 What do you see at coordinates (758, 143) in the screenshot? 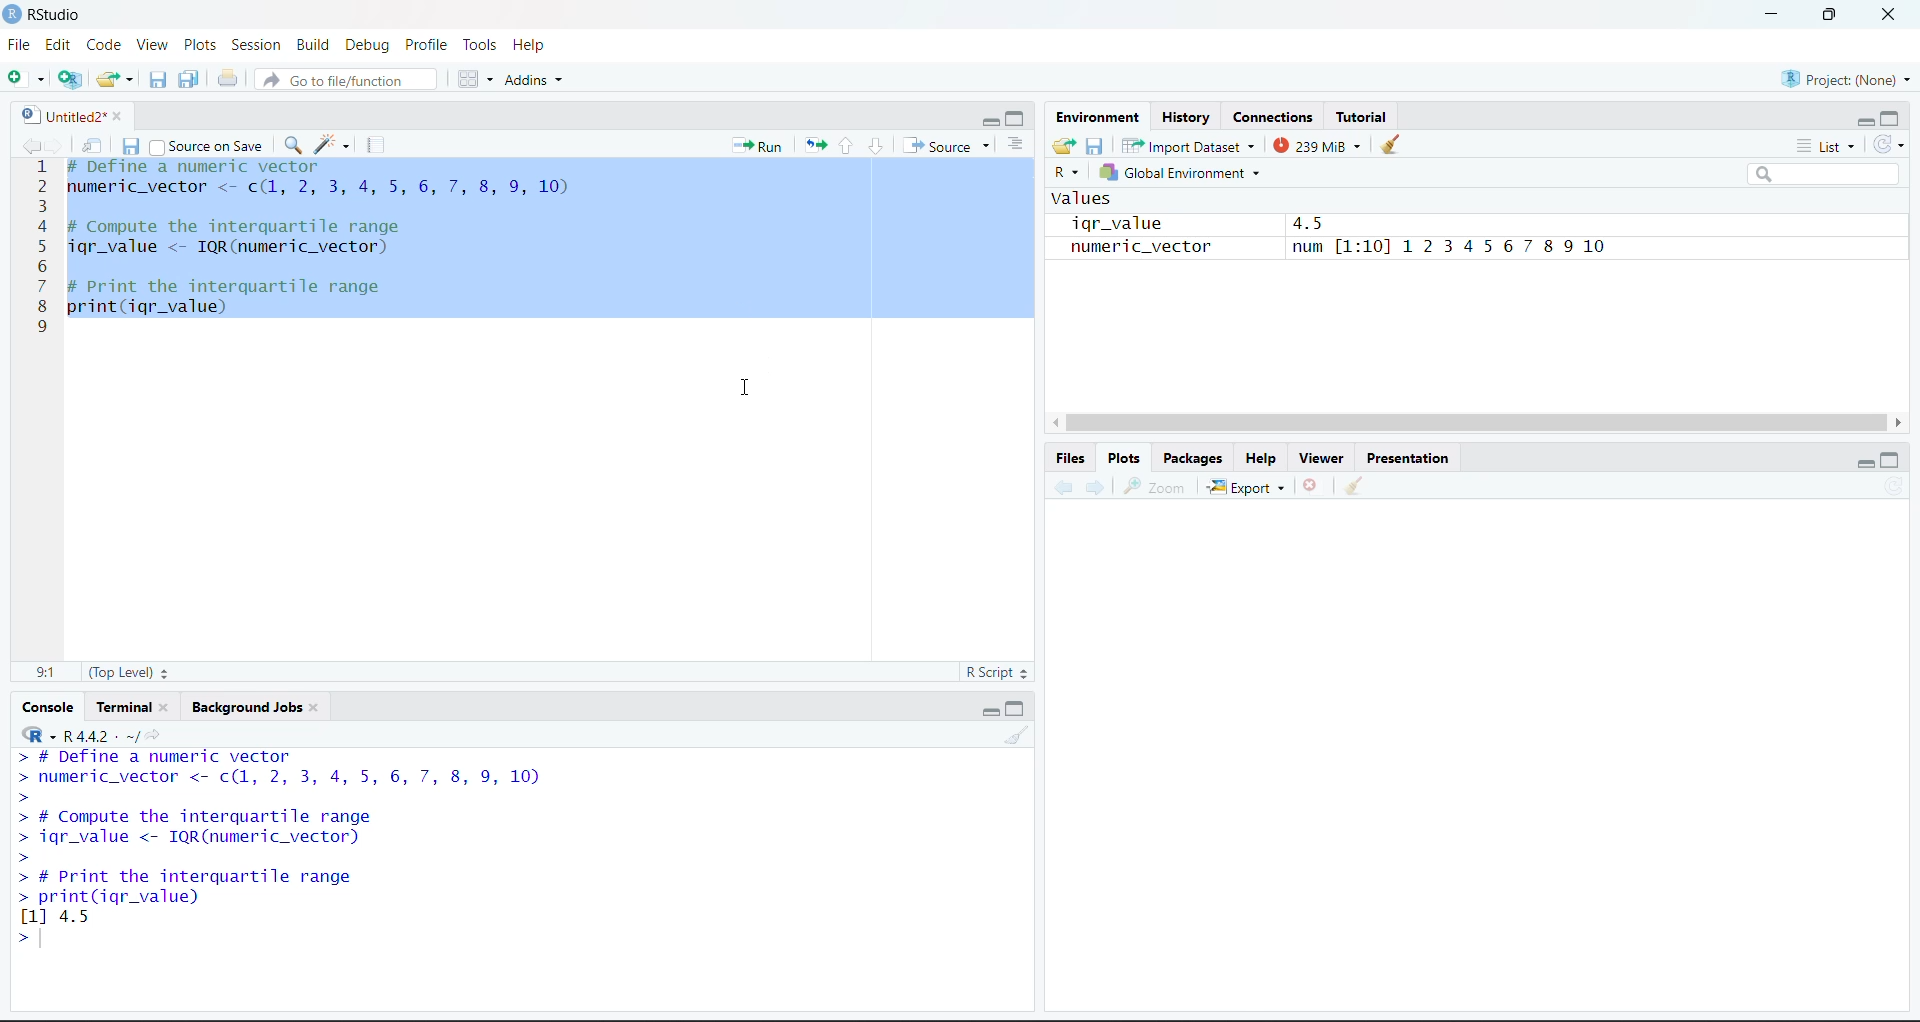
I see `Run the current line or selection (Ctrl + Enter)` at bounding box center [758, 143].